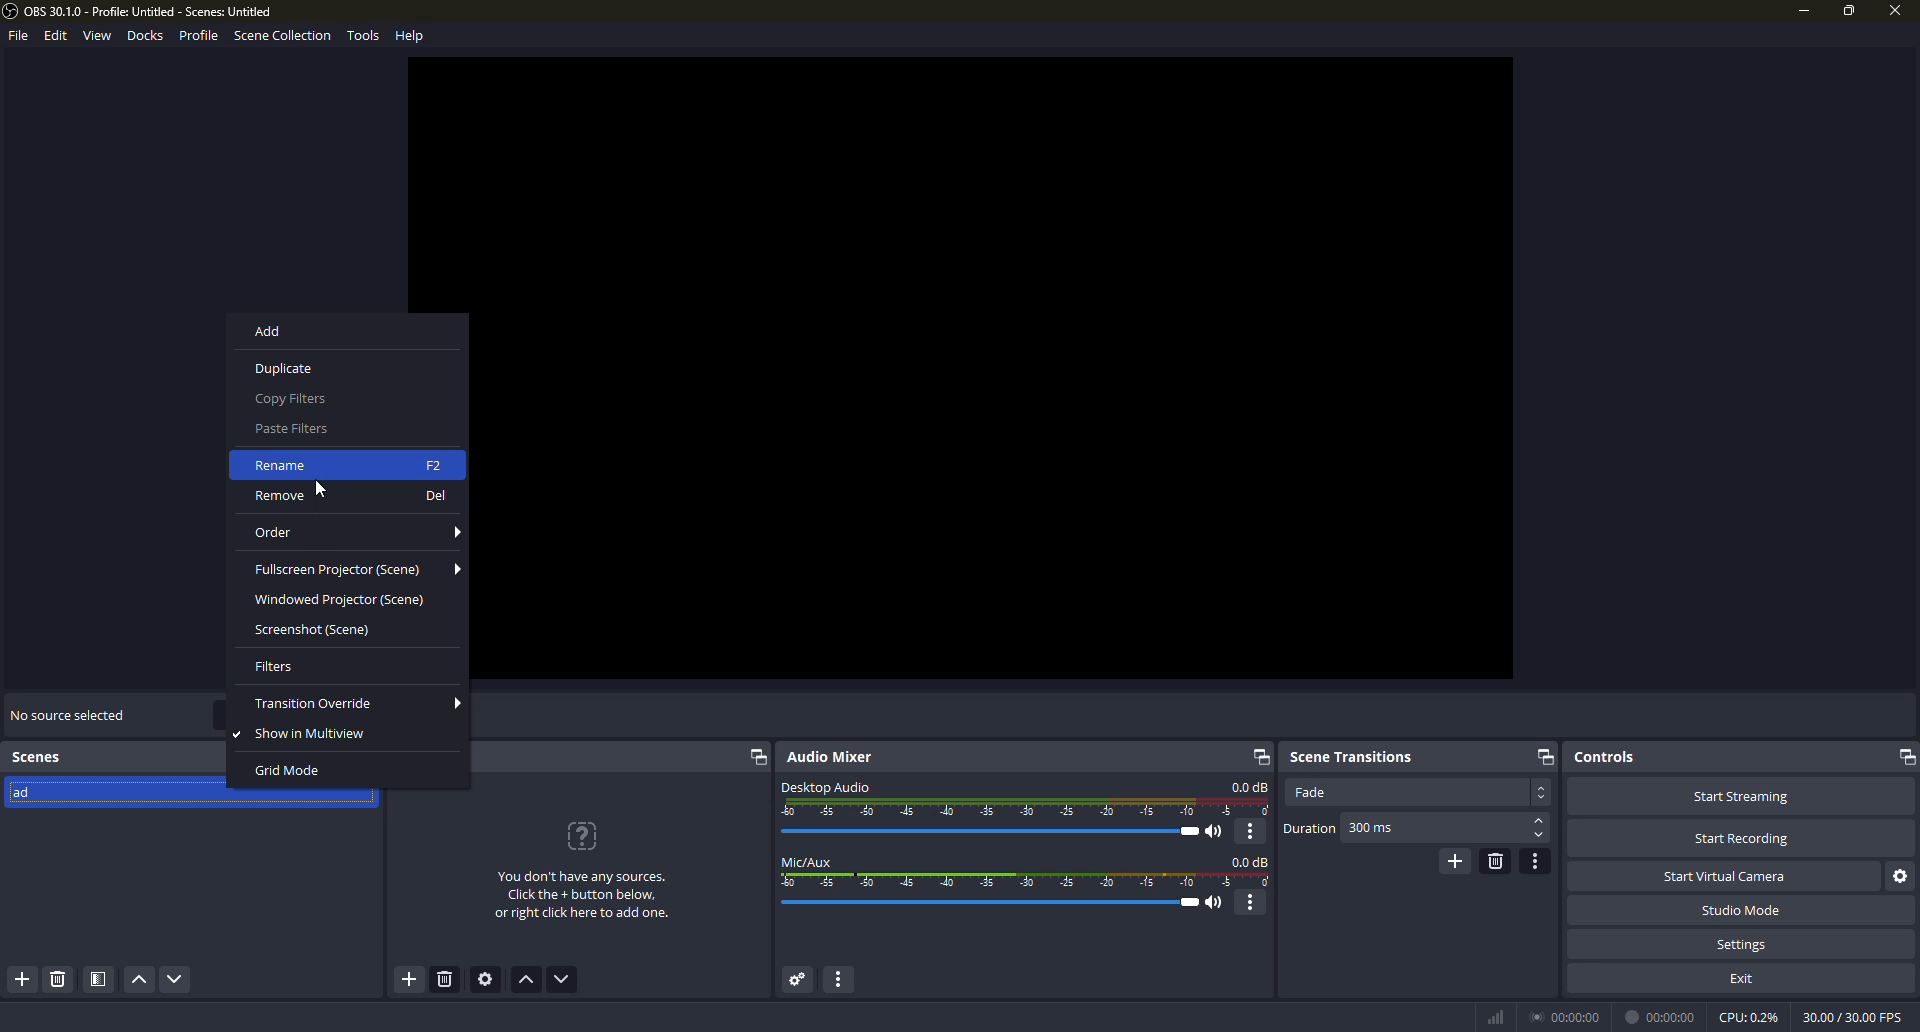 This screenshot has height=1032, width=1920. I want to click on time, so click(1568, 1015).